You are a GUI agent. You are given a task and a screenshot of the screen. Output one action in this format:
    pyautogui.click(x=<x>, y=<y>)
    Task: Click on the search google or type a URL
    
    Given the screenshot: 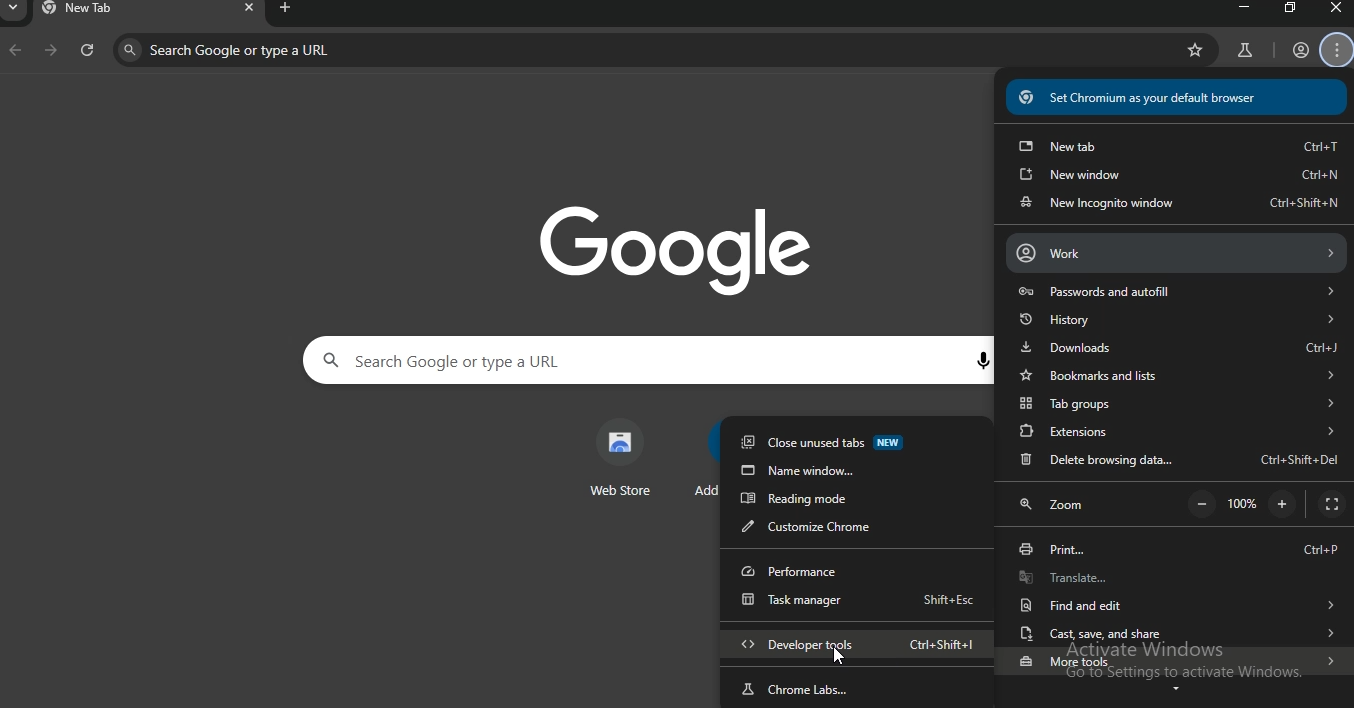 What is the action you would take?
    pyautogui.click(x=377, y=51)
    